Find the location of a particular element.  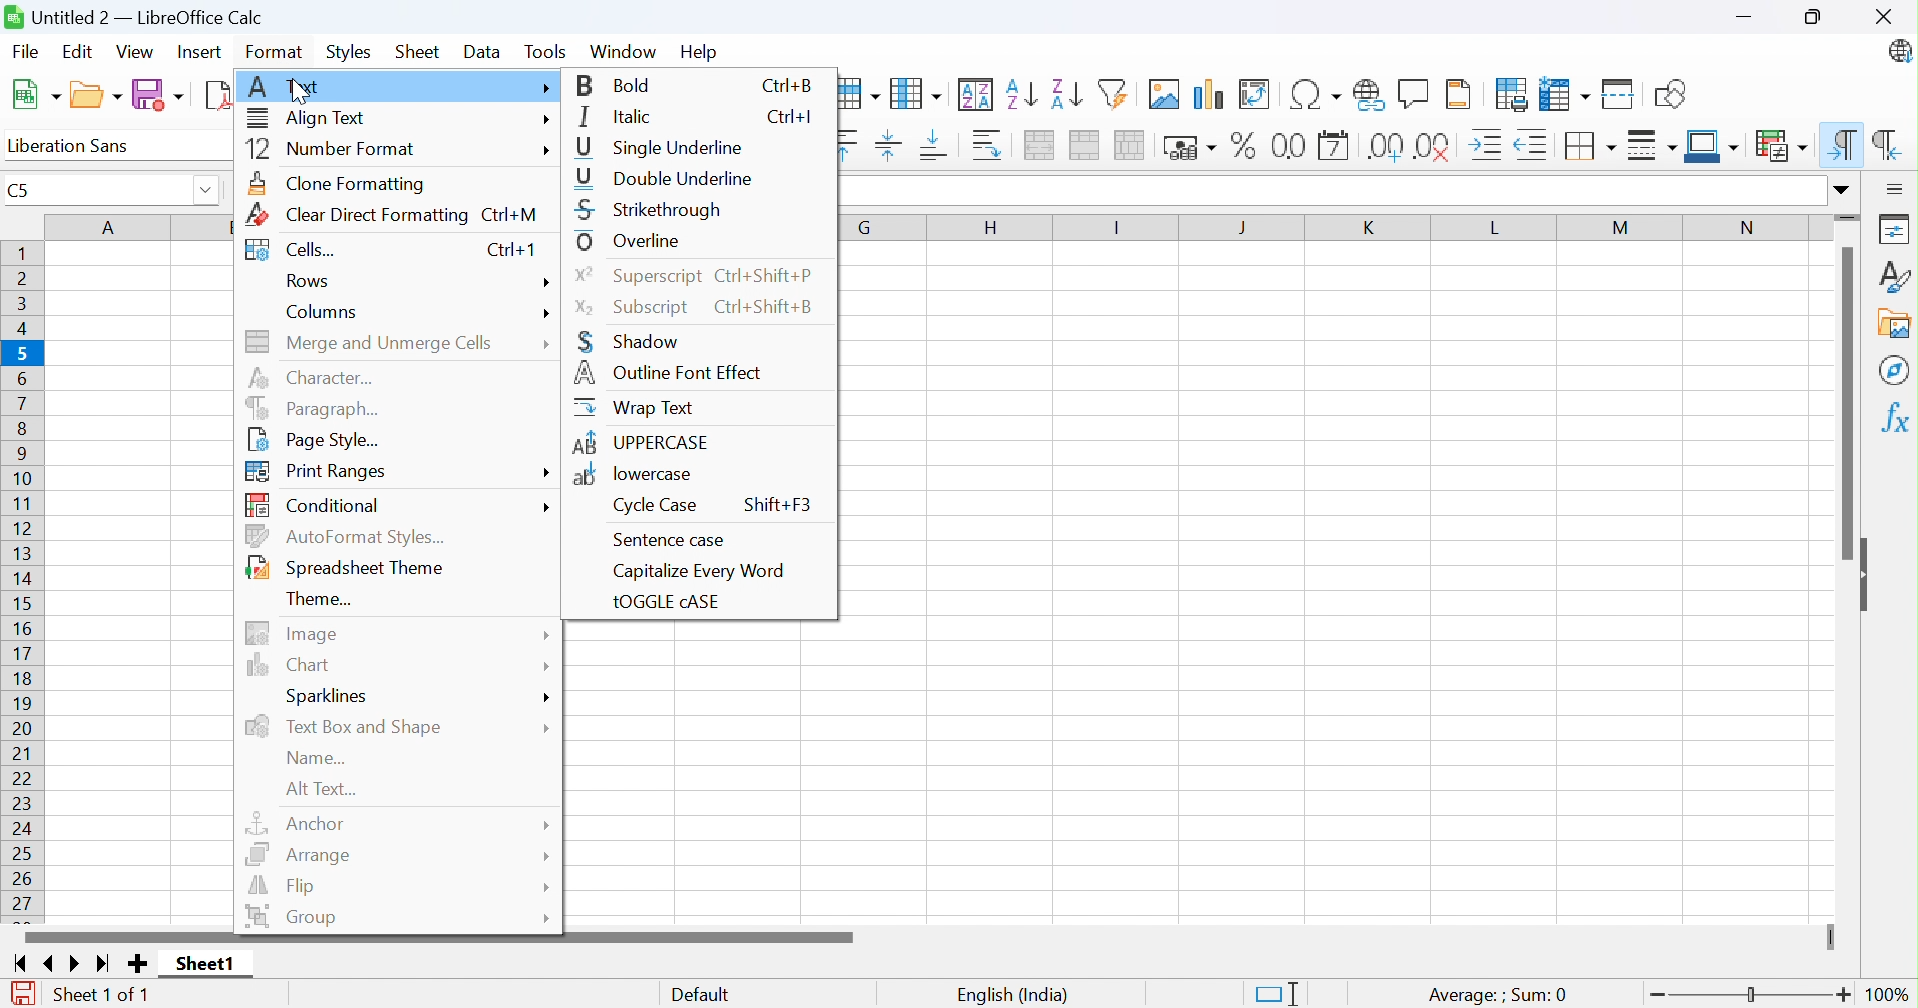

New is located at coordinates (35, 96).